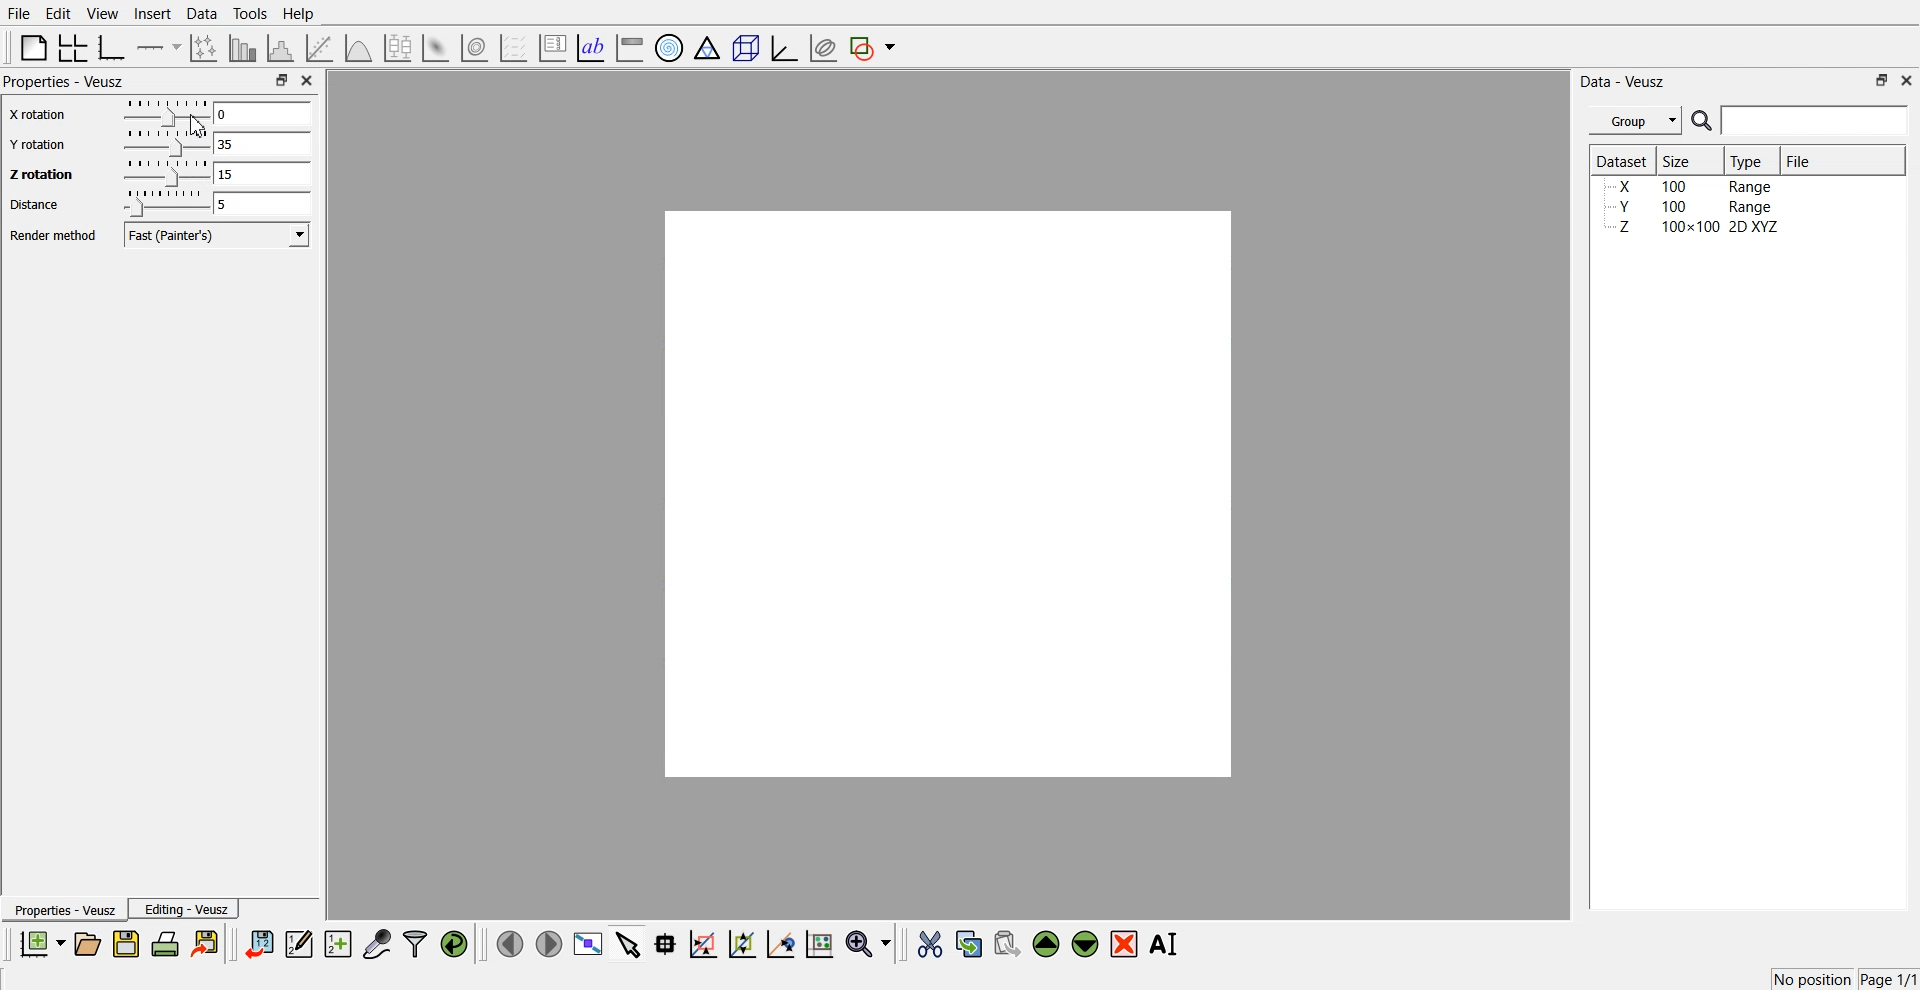  I want to click on Group, so click(1636, 121).